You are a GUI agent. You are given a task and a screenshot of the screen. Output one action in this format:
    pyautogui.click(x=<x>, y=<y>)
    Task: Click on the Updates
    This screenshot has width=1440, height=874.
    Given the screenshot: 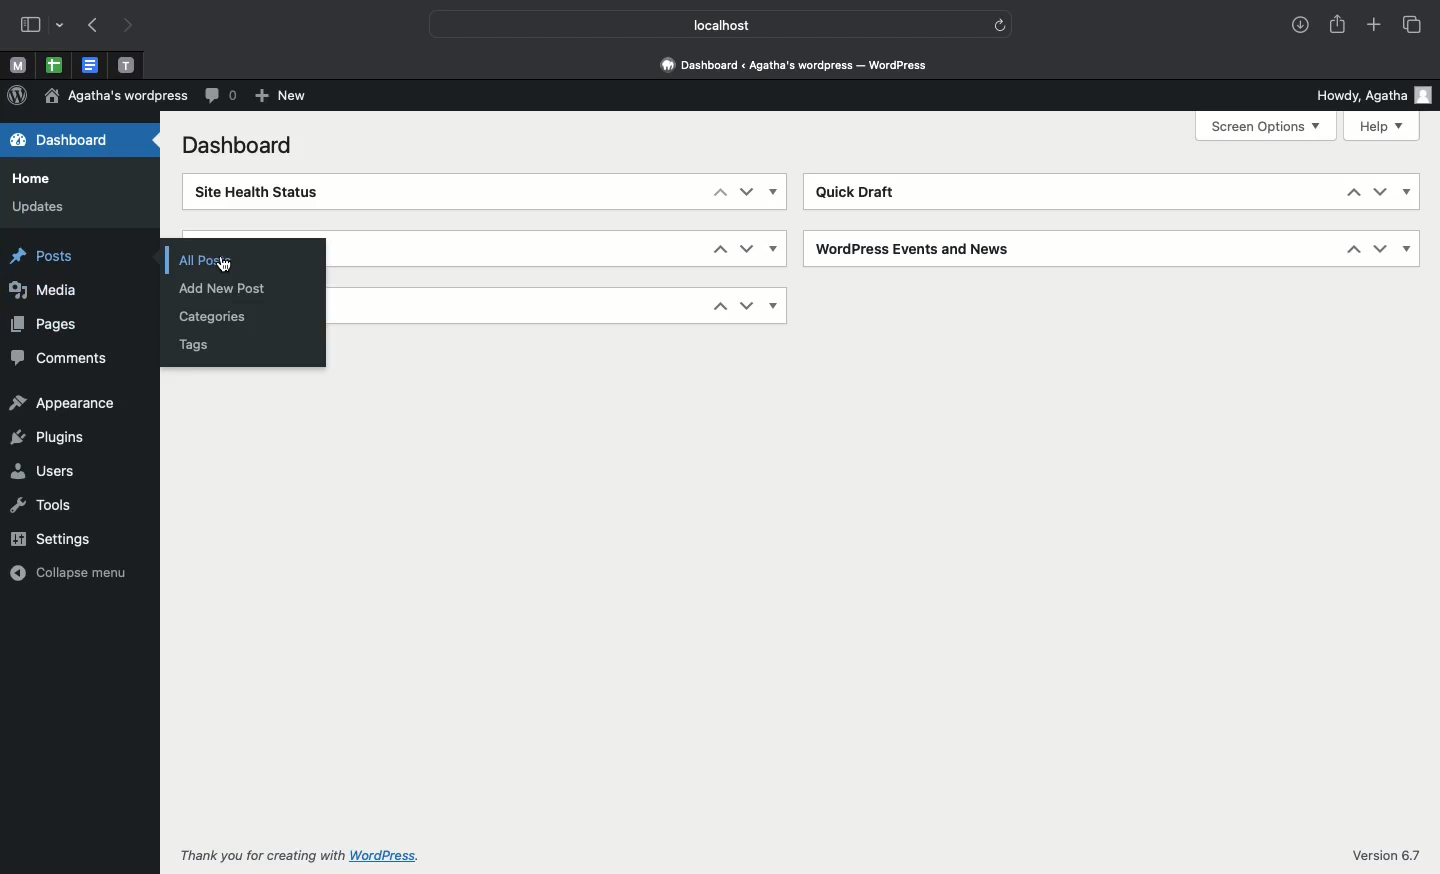 What is the action you would take?
    pyautogui.click(x=36, y=206)
    